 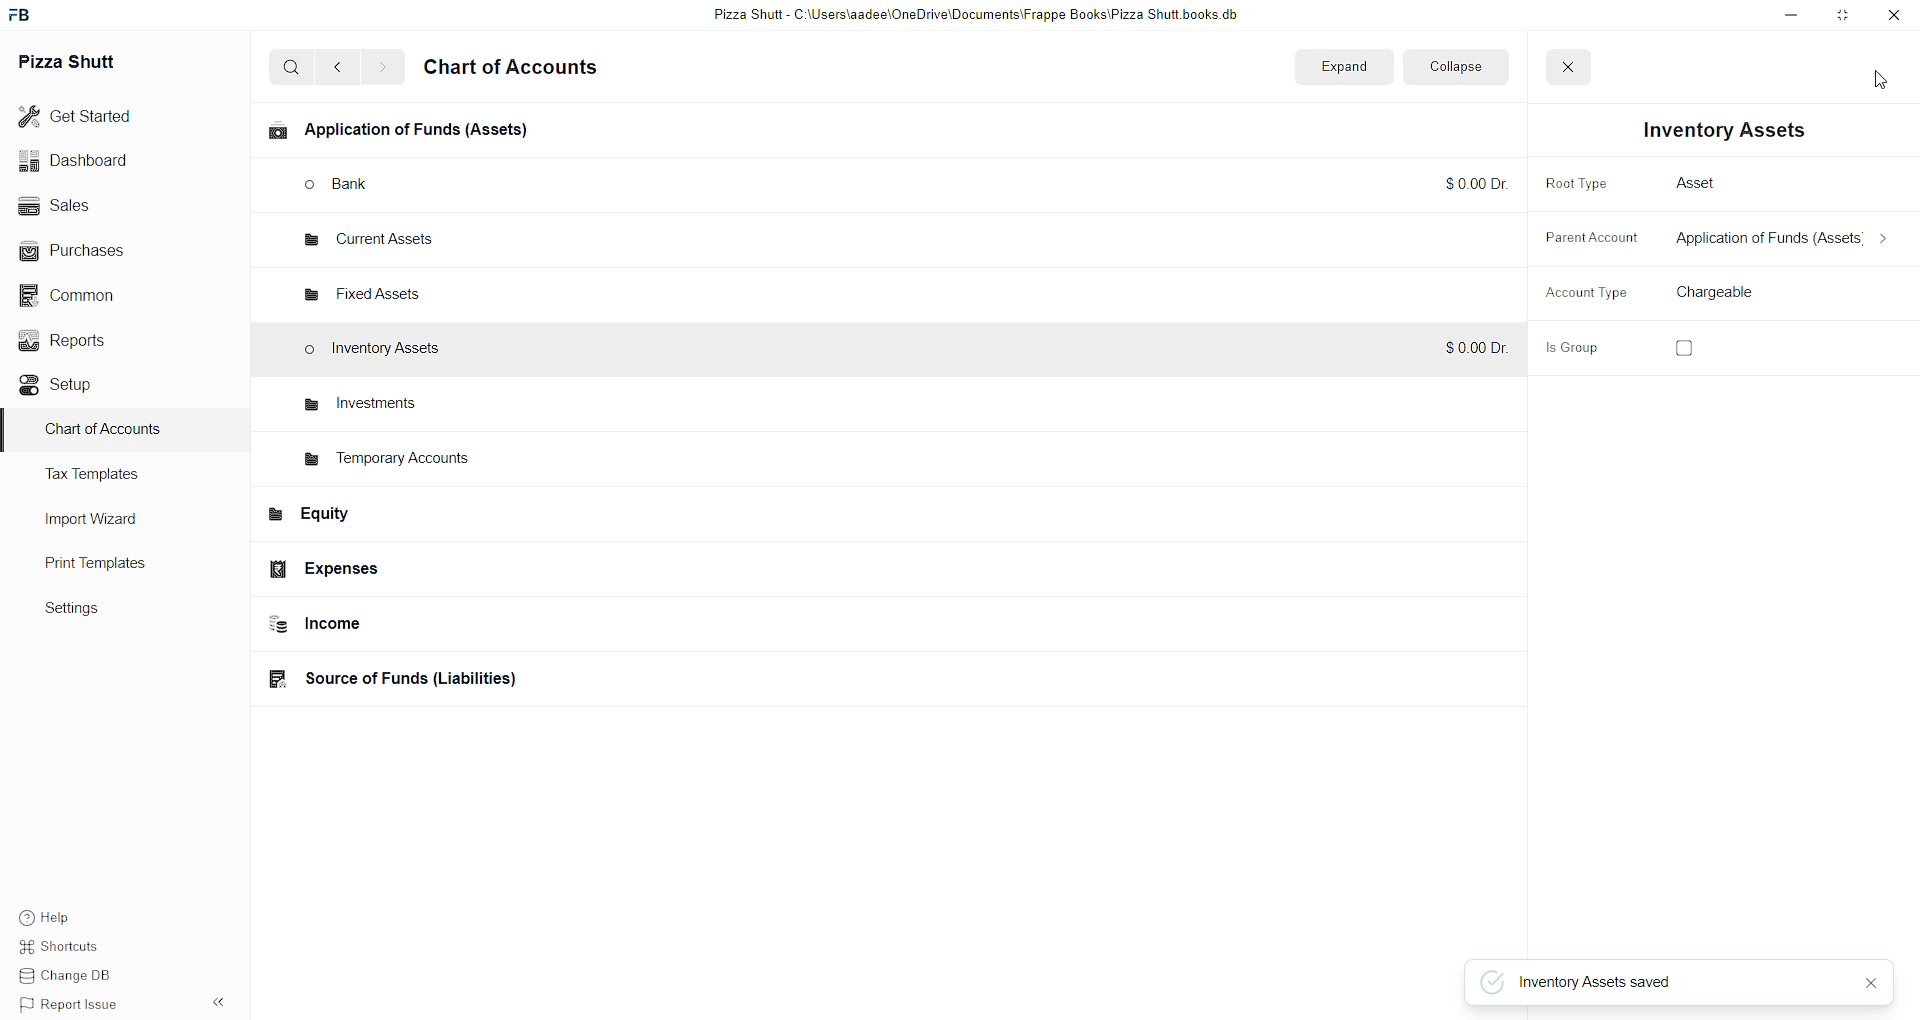 What do you see at coordinates (1870, 985) in the screenshot?
I see `close ` at bounding box center [1870, 985].